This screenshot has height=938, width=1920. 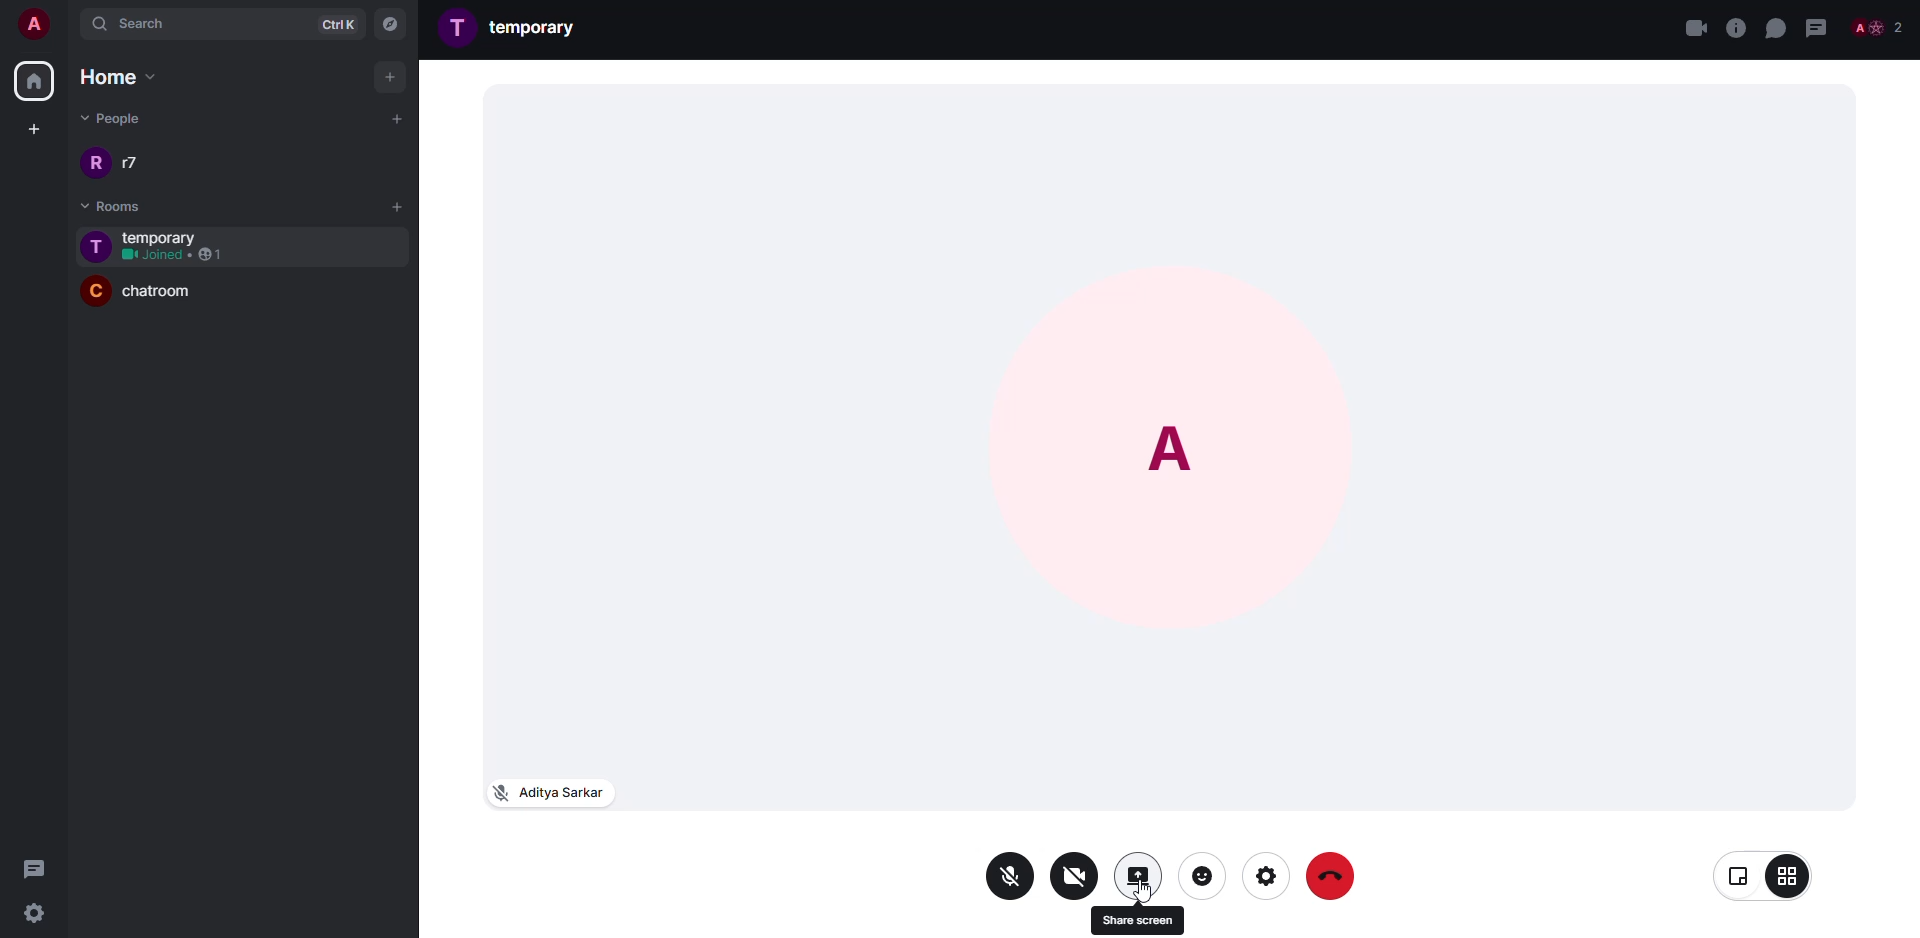 I want to click on close, so click(x=1695, y=27).